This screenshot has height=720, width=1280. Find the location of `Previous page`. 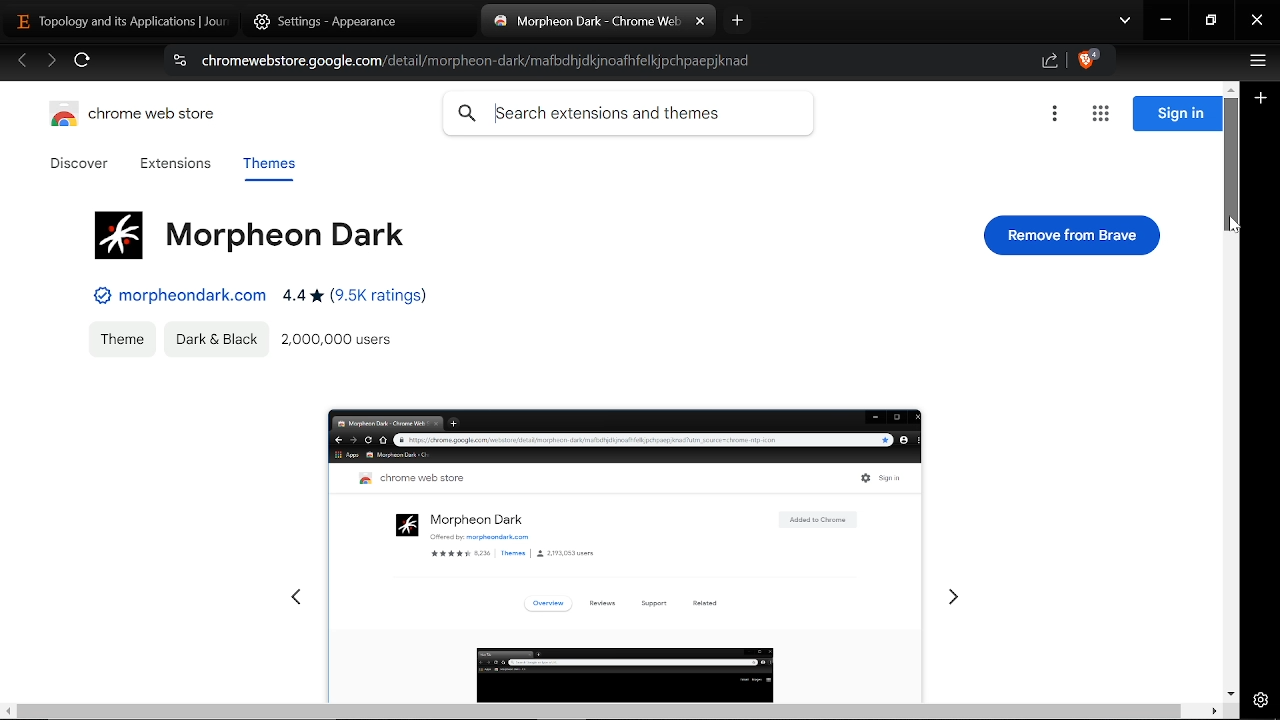

Previous page is located at coordinates (22, 62).